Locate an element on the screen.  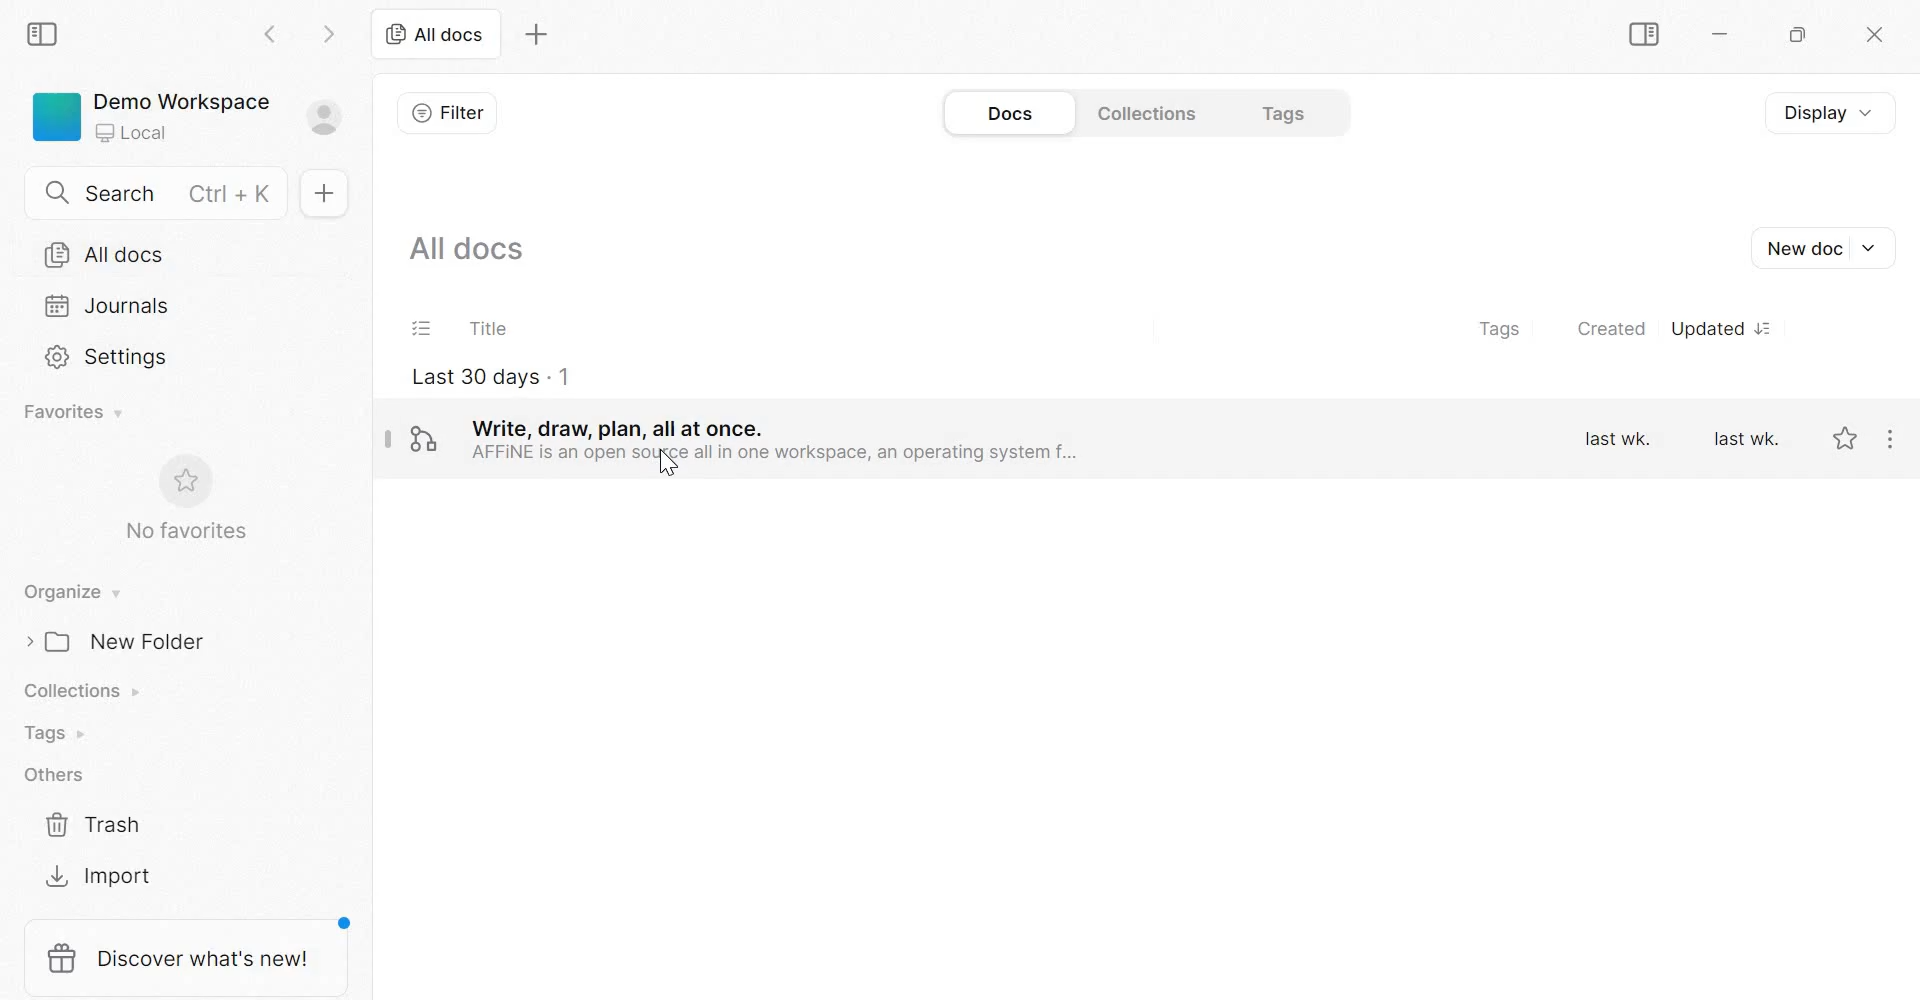
Collections is located at coordinates (82, 689).